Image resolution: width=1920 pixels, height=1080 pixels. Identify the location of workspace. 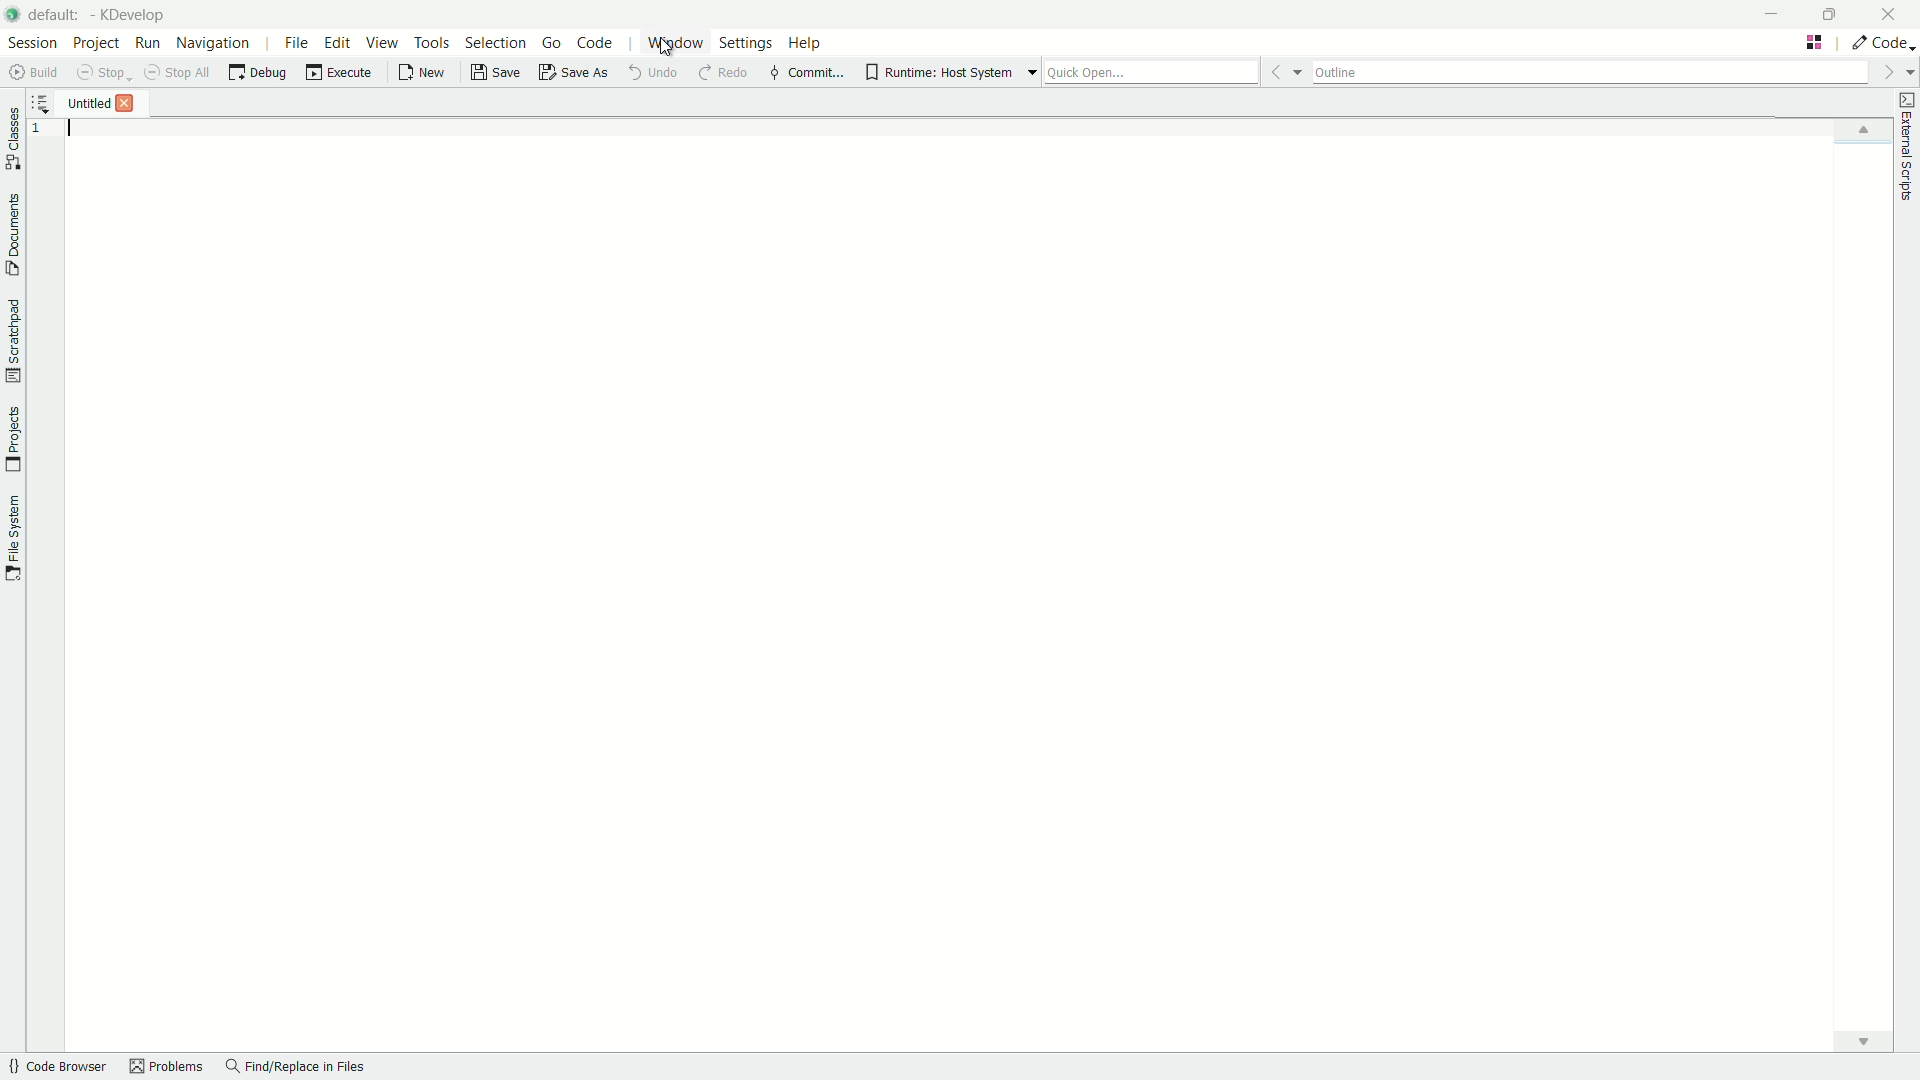
(989, 579).